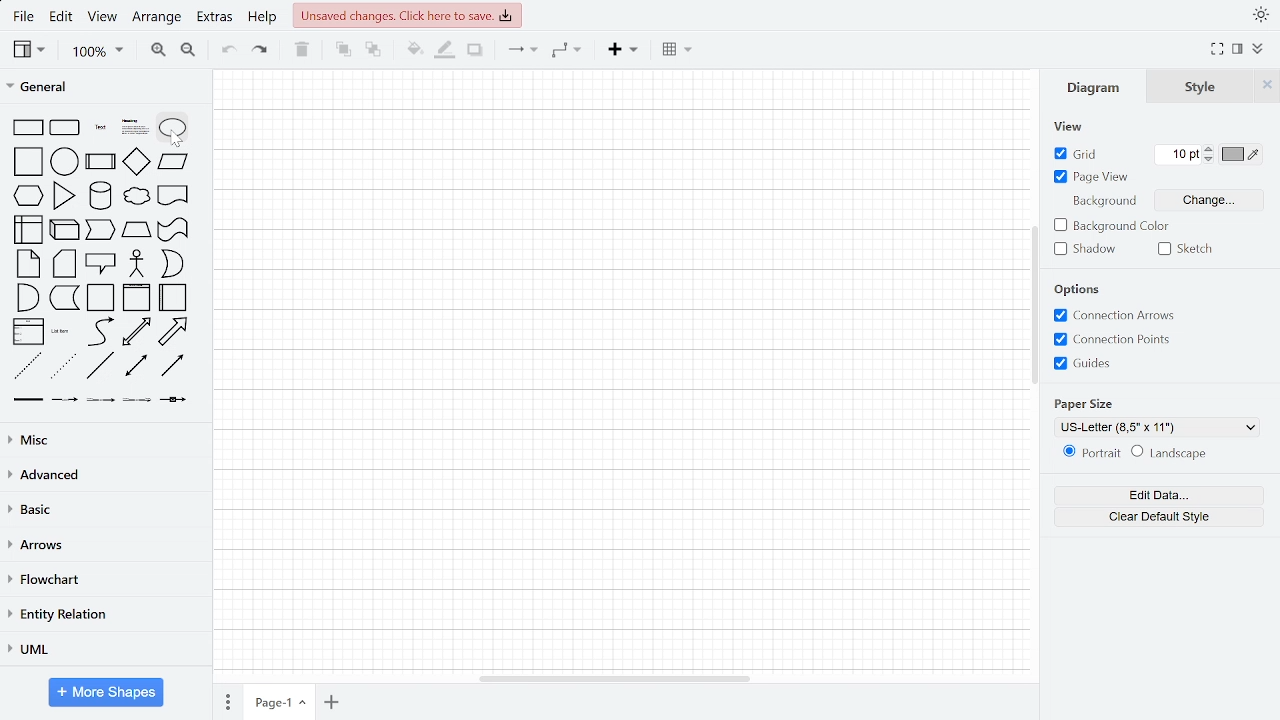 The image size is (1280, 720). What do you see at coordinates (341, 50) in the screenshot?
I see `to front` at bounding box center [341, 50].